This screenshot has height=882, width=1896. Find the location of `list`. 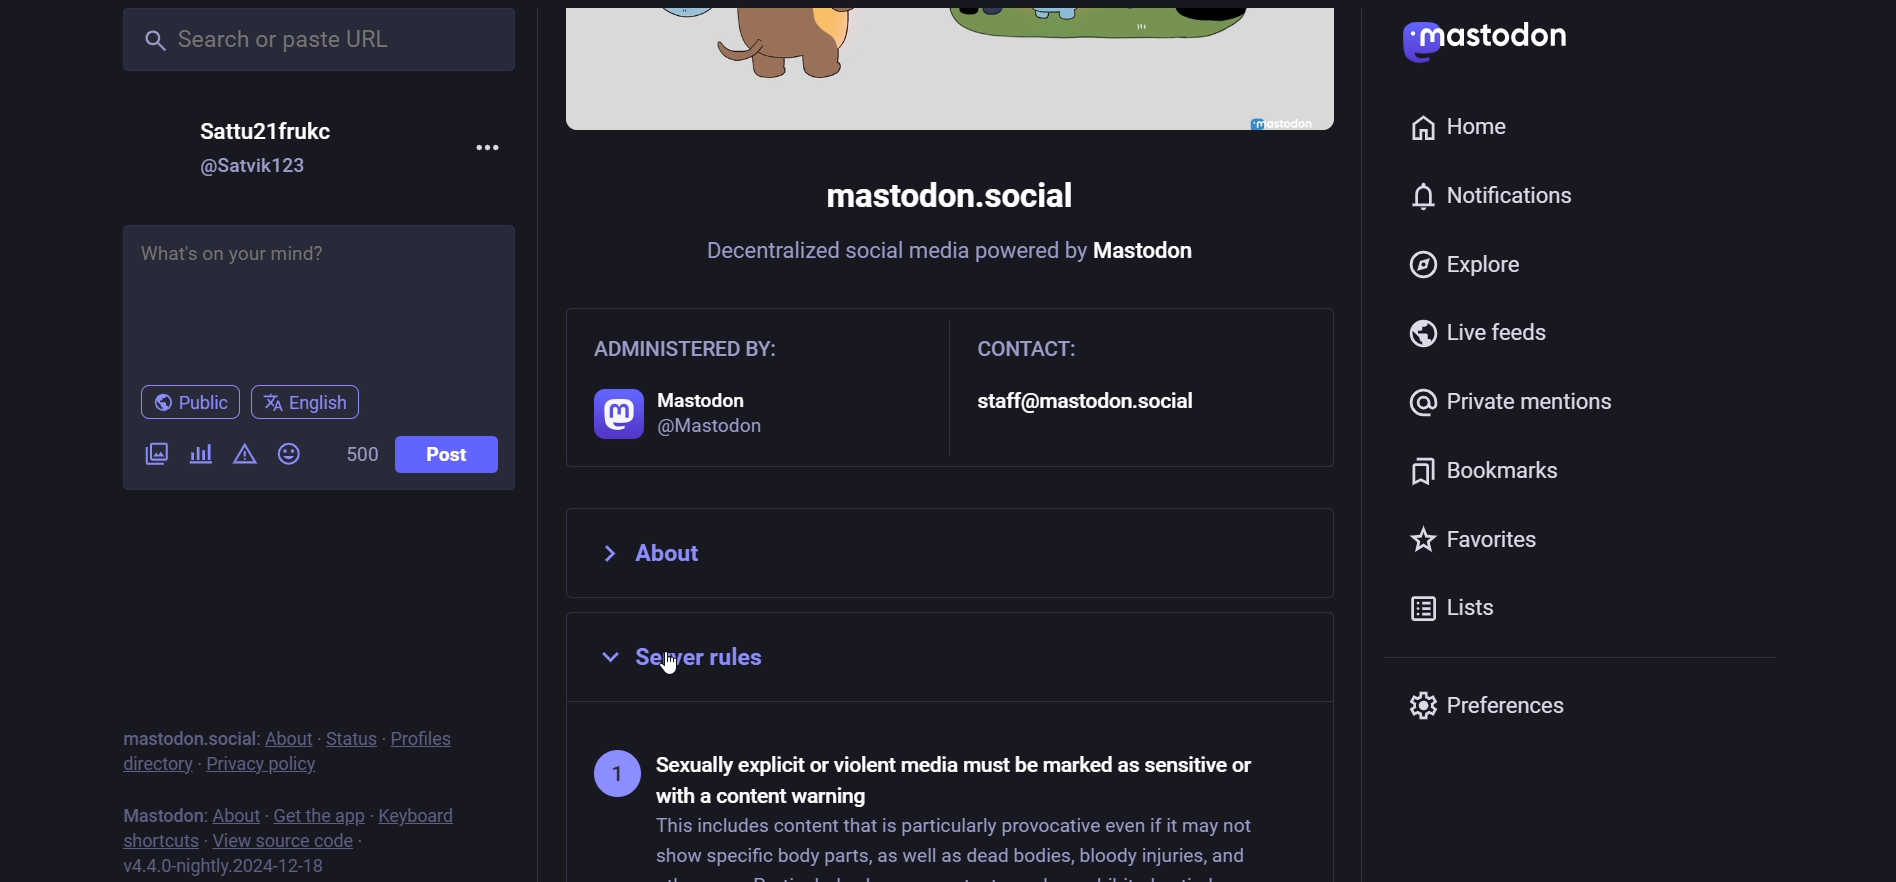

list is located at coordinates (1469, 614).